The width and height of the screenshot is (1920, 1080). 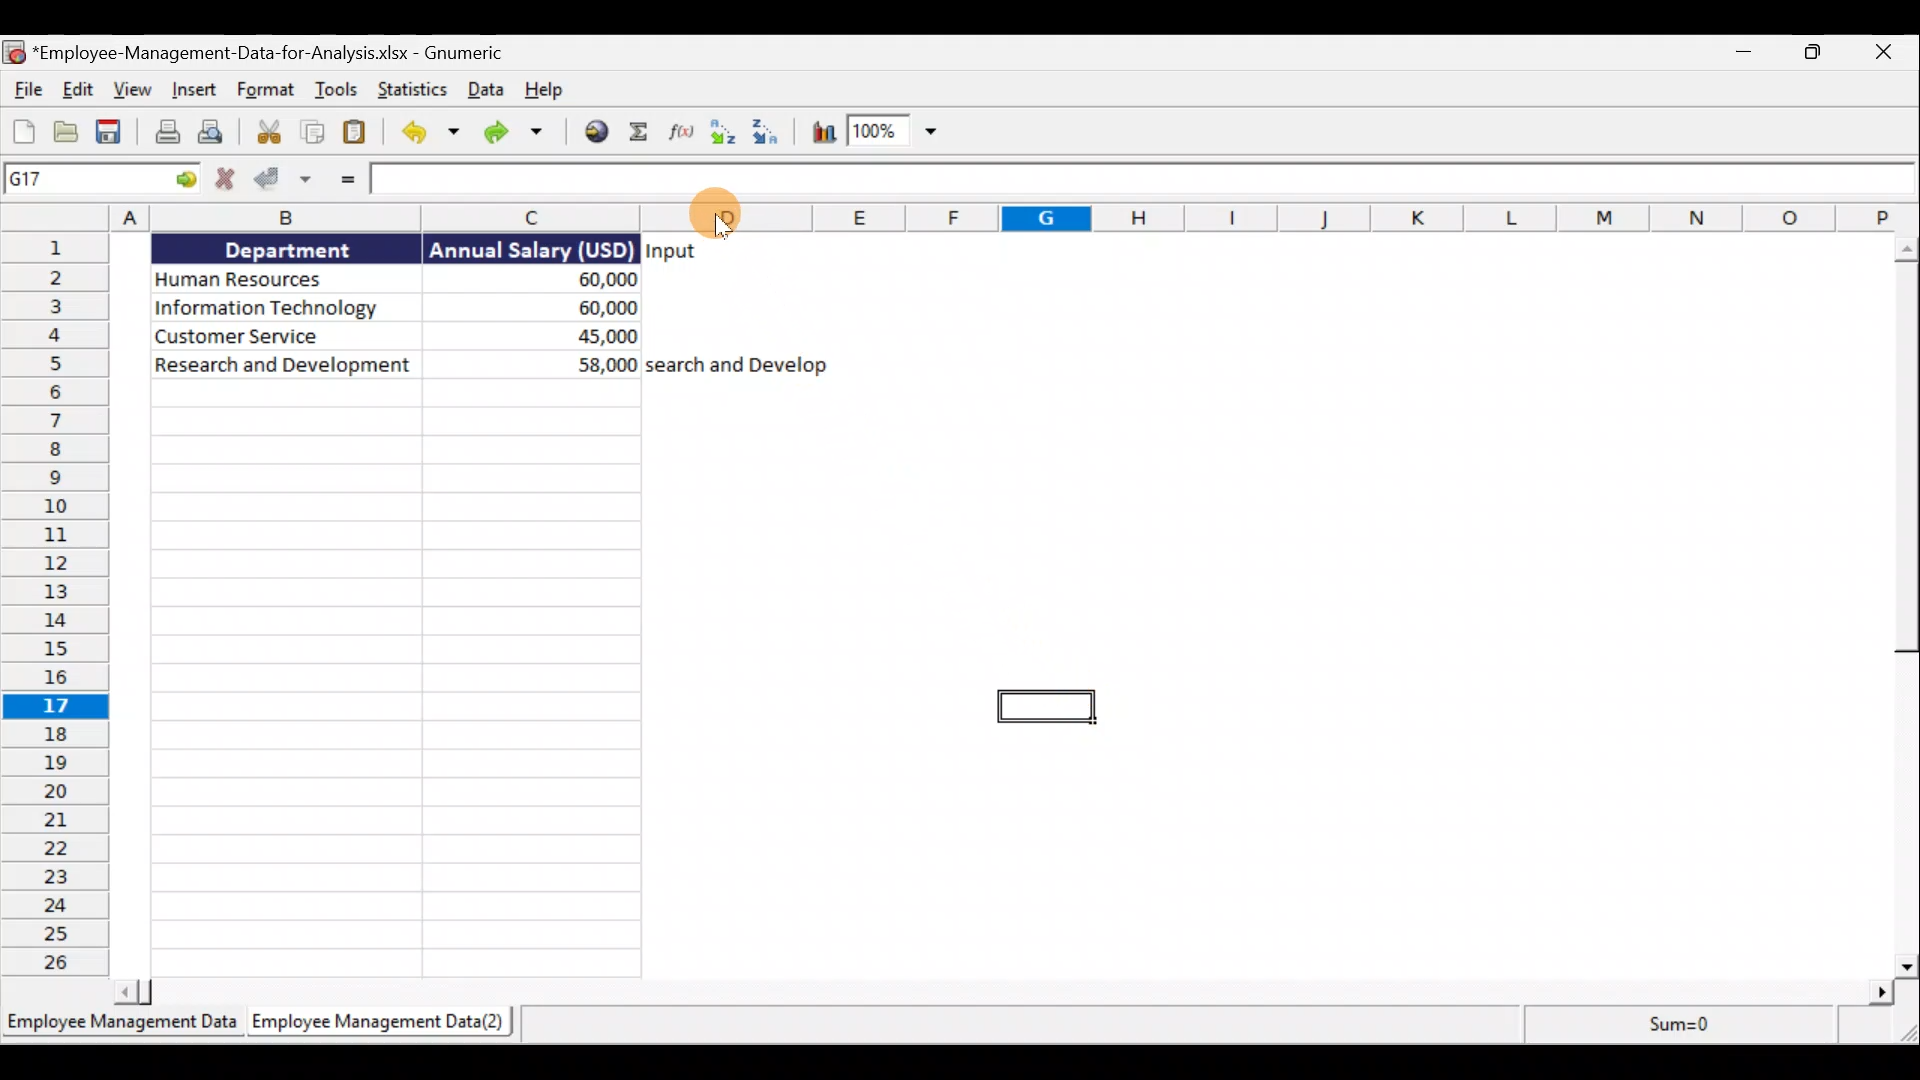 I want to click on Sort descending, so click(x=769, y=134).